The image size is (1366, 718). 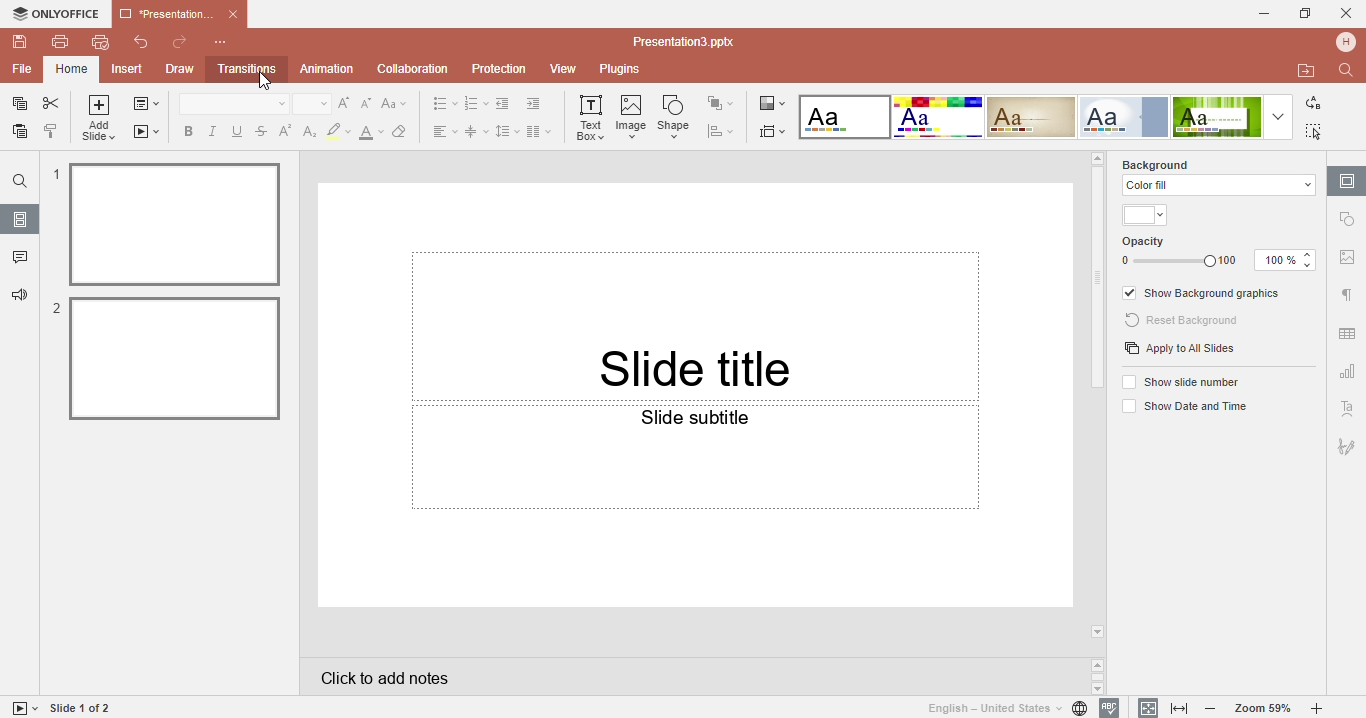 What do you see at coordinates (477, 131) in the screenshot?
I see `Vertical align` at bounding box center [477, 131].